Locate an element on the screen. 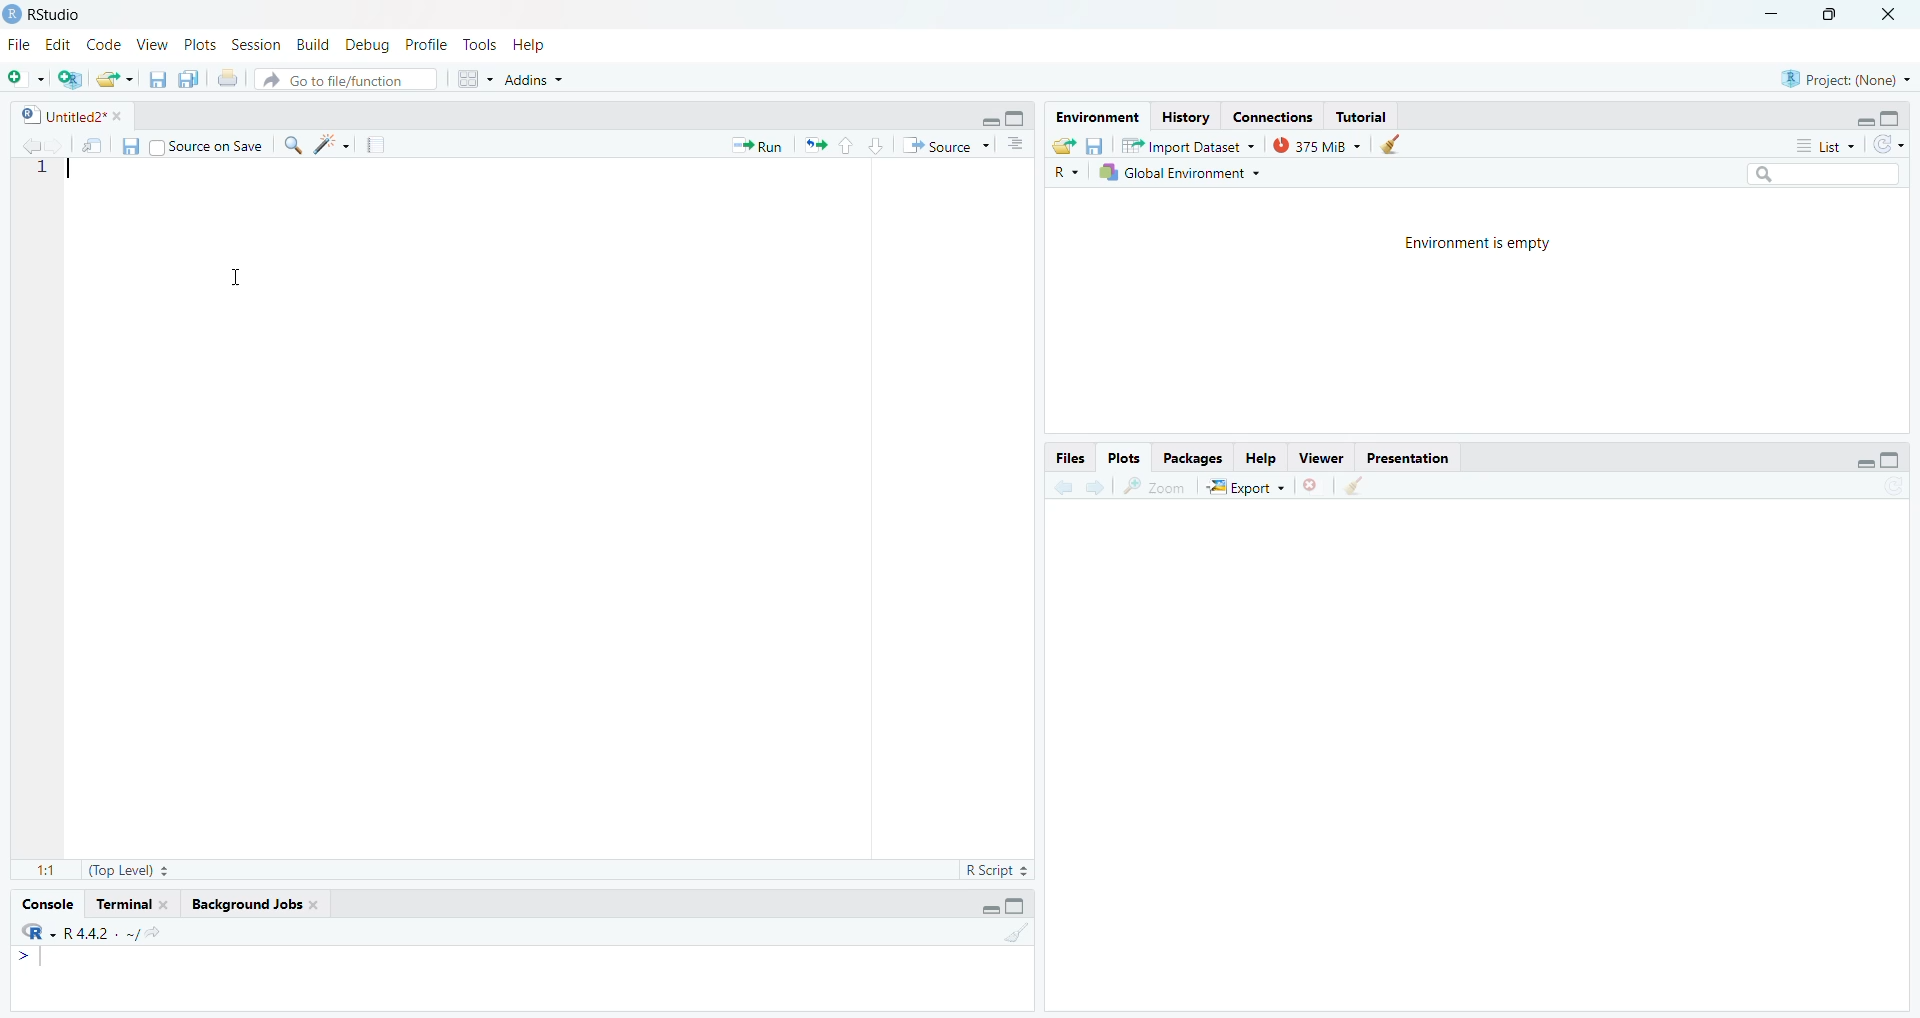  show in new window is located at coordinates (94, 146).